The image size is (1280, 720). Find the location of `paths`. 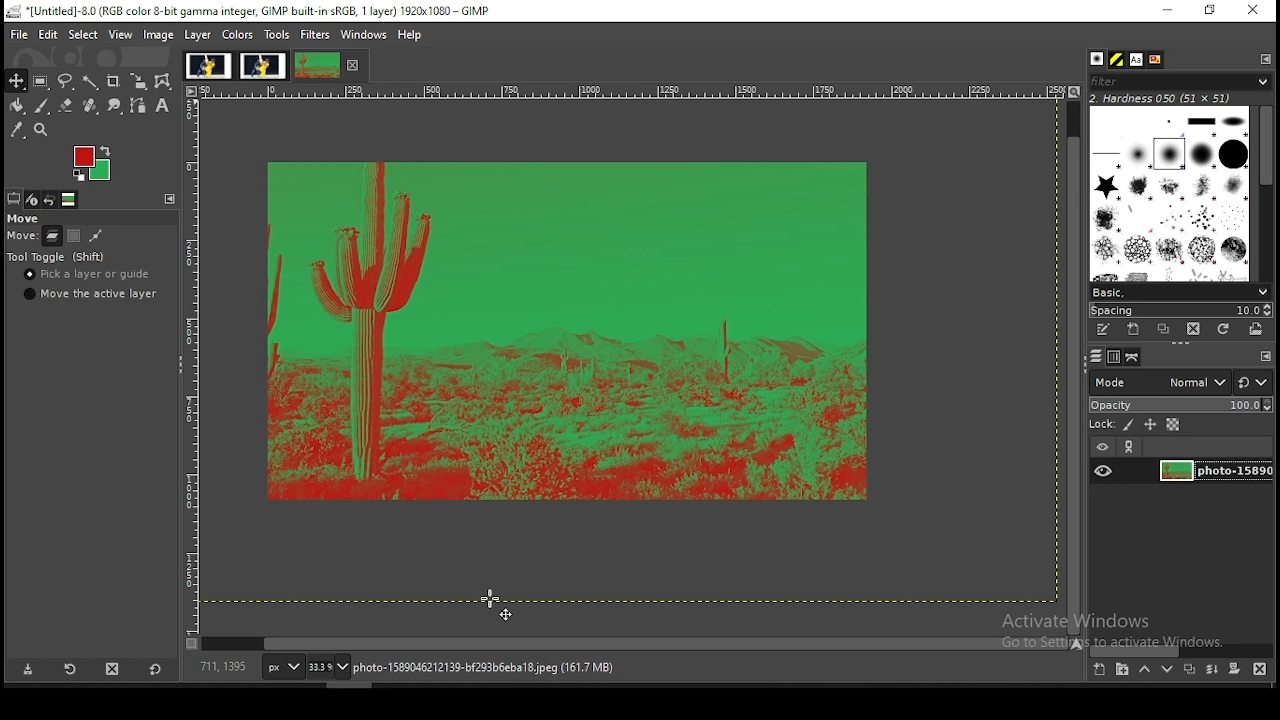

paths is located at coordinates (1134, 357).